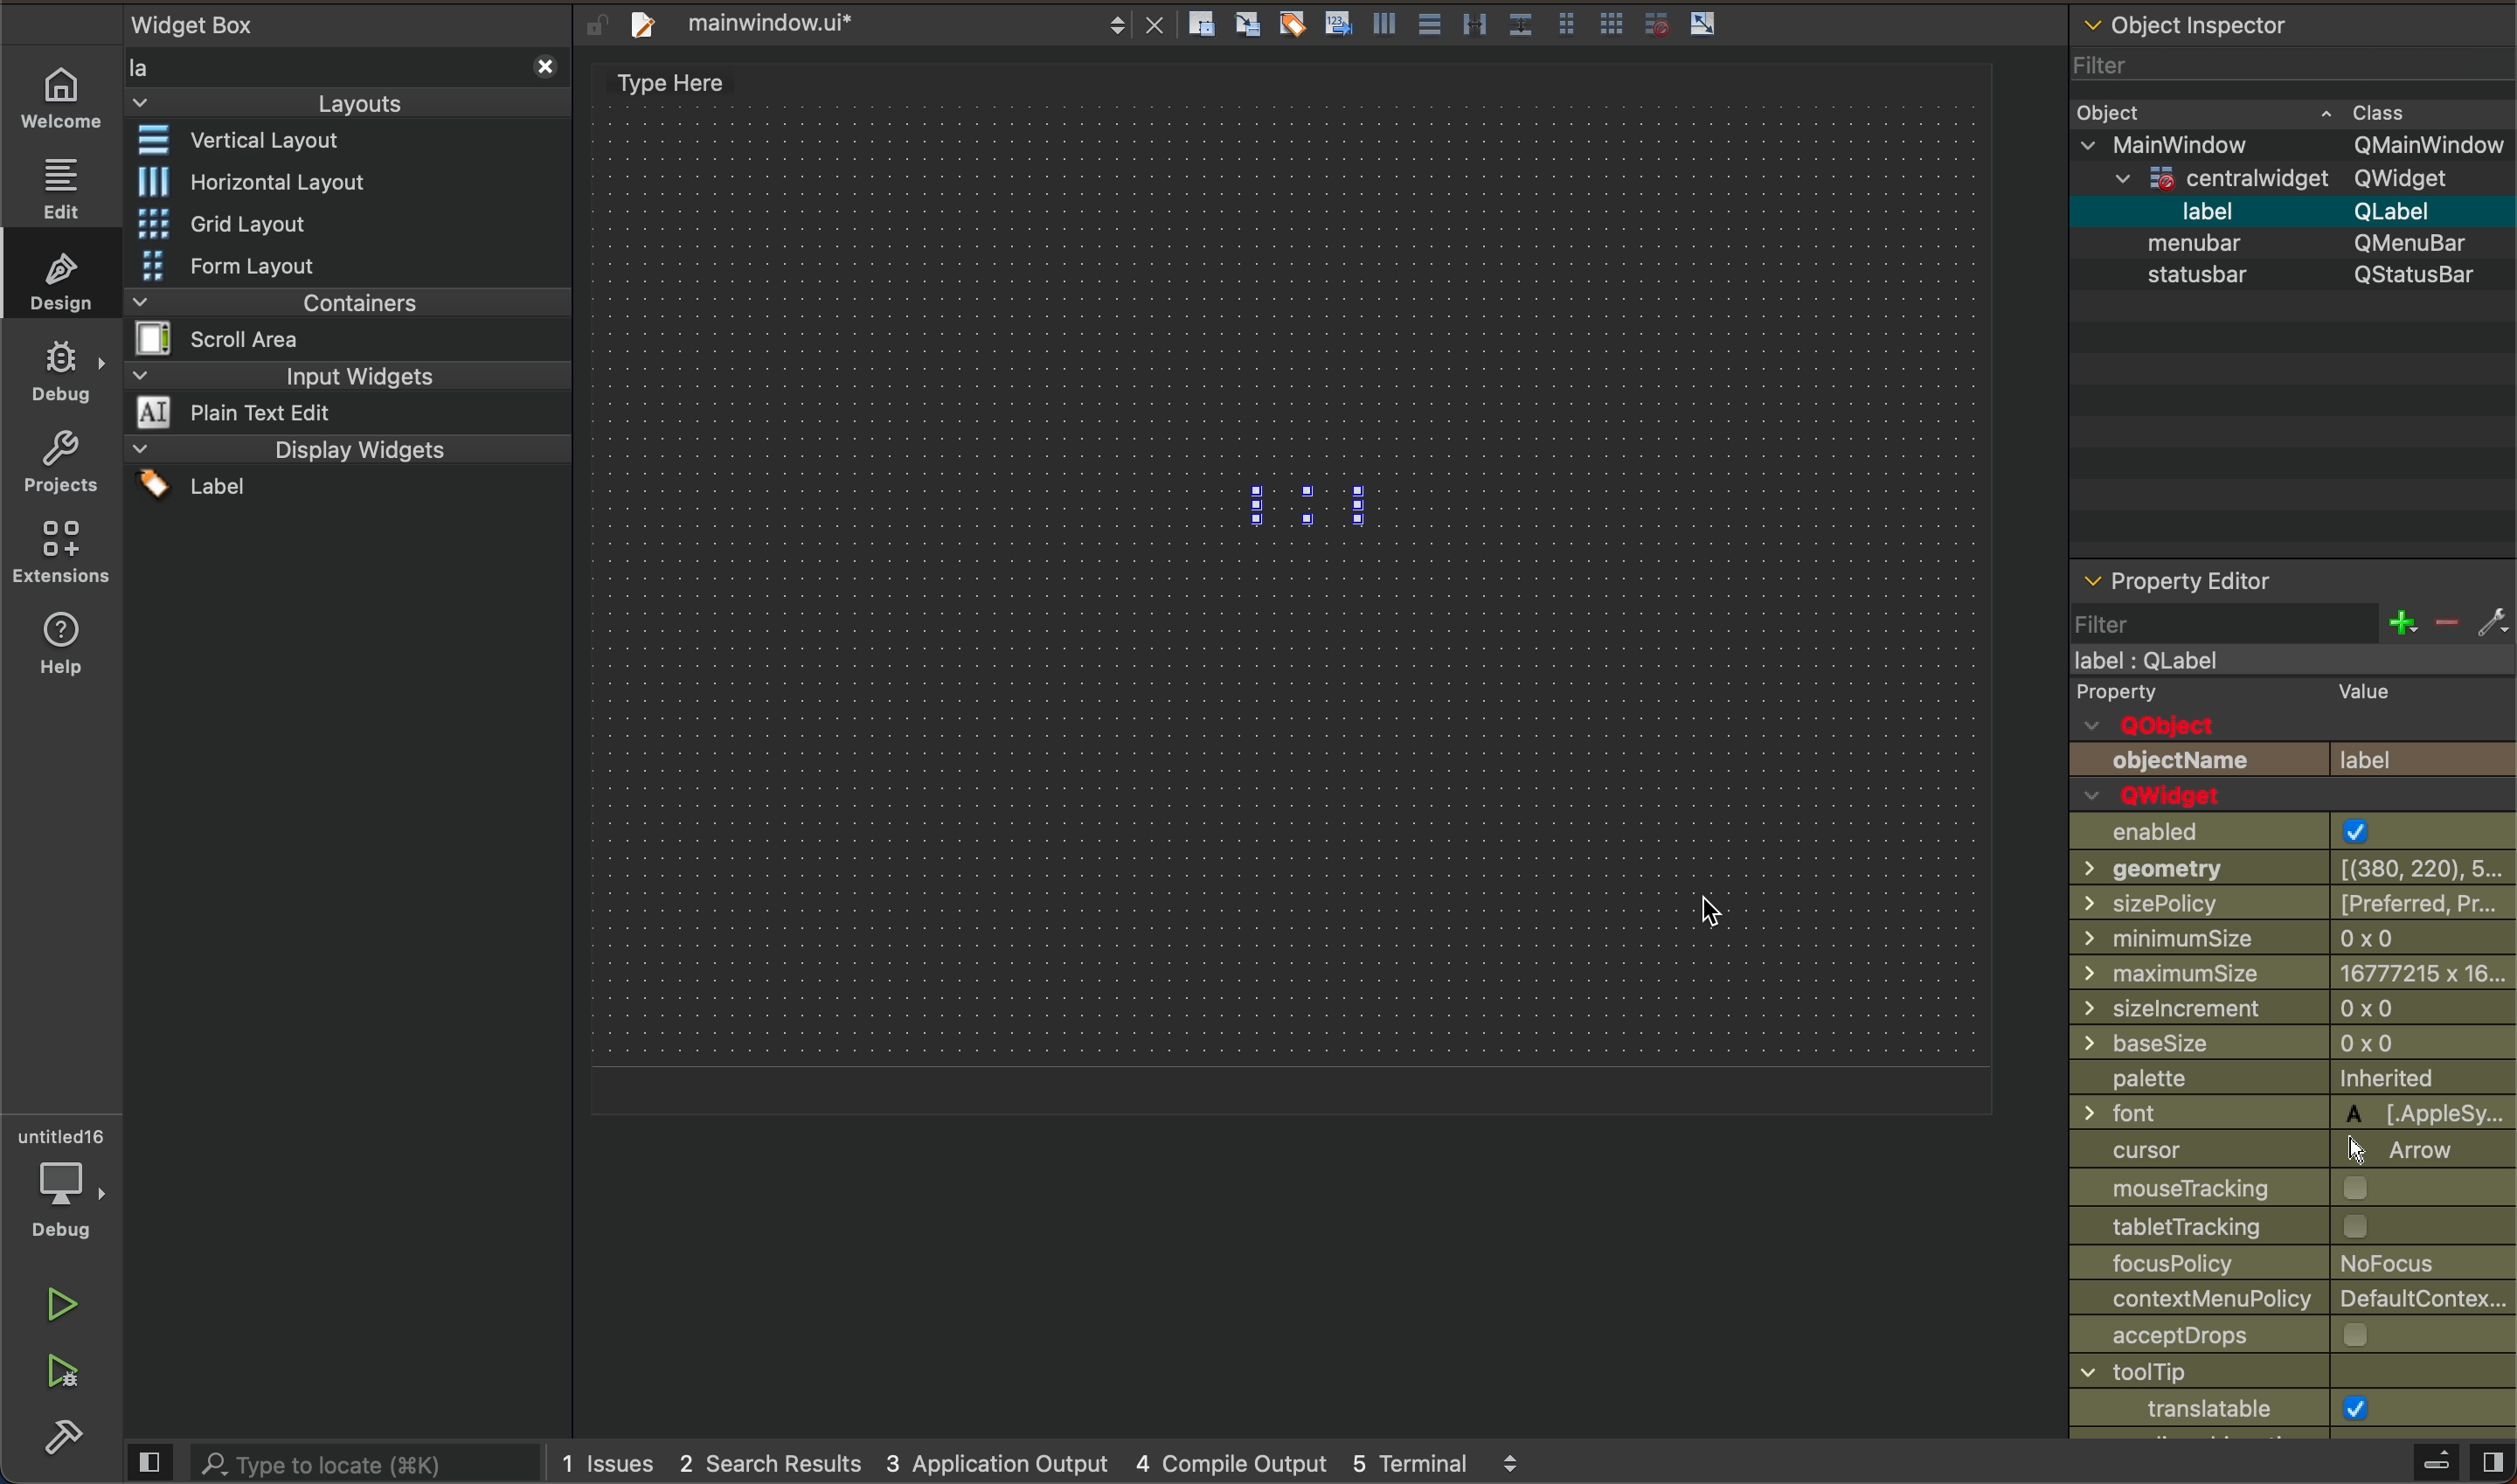  Describe the element at coordinates (891, 22) in the screenshot. I see `file` at that location.